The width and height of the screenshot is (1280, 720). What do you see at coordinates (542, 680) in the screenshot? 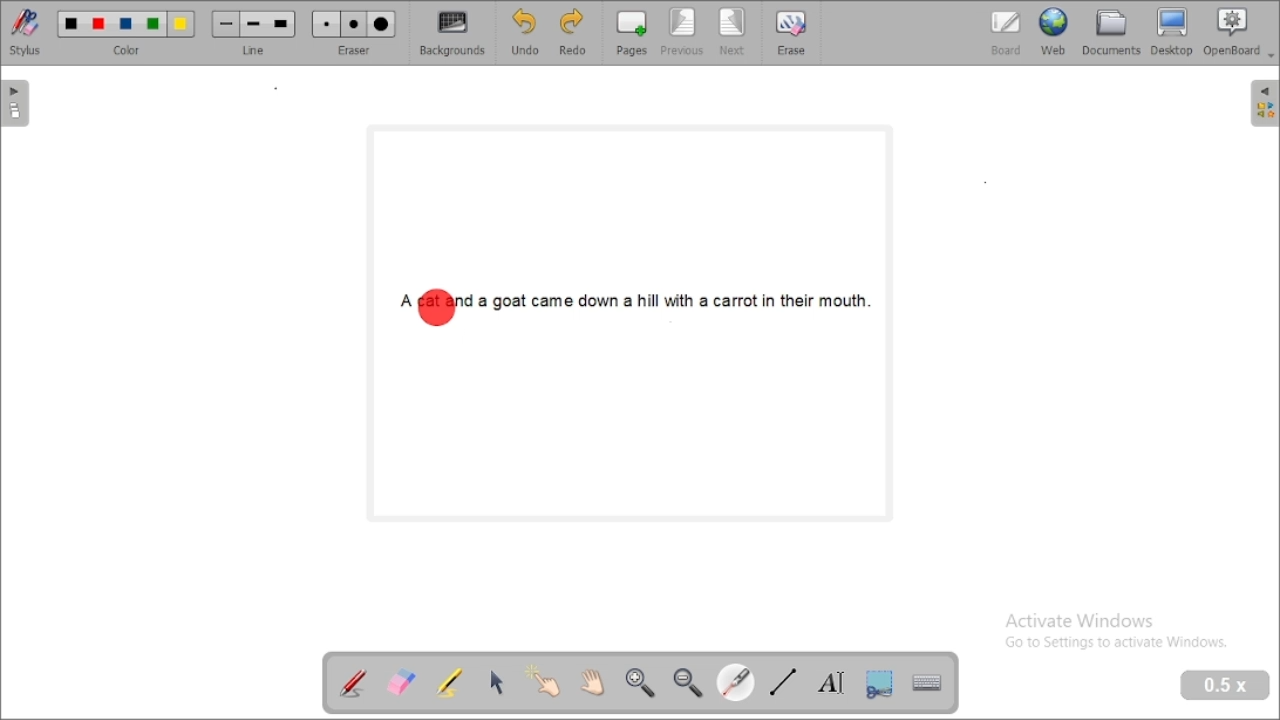
I see `interact with items` at bounding box center [542, 680].